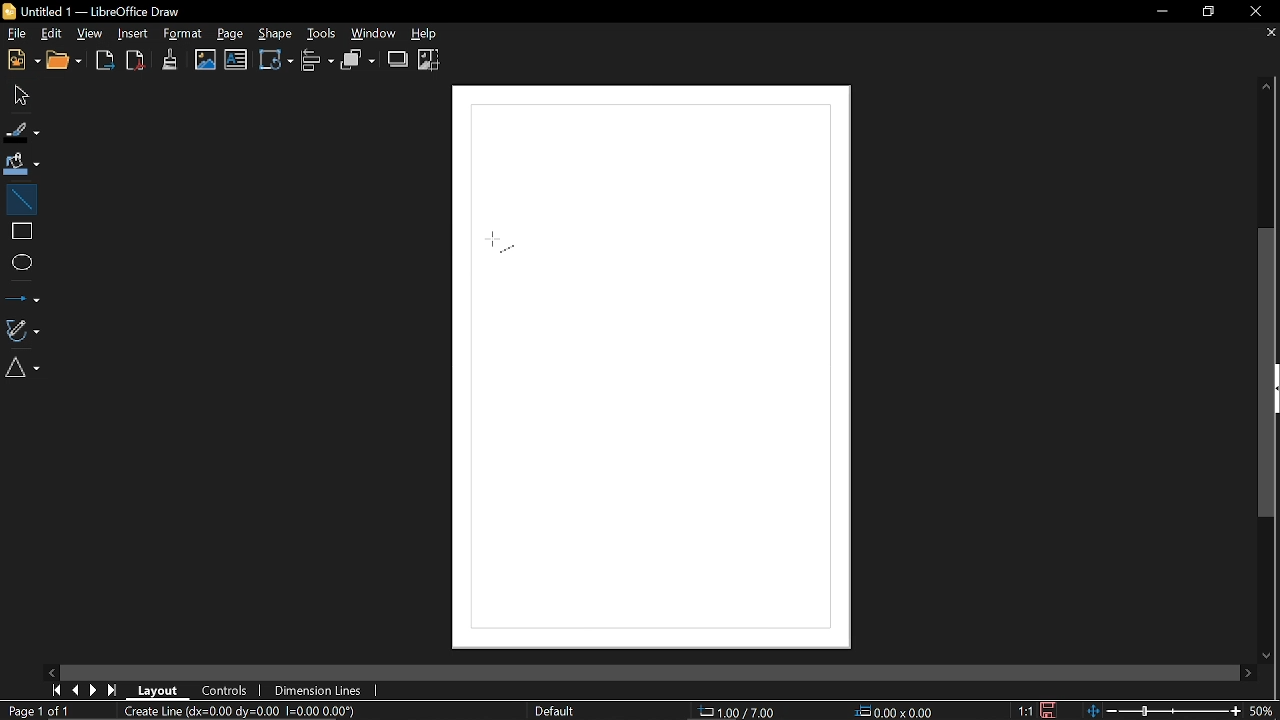  Describe the element at coordinates (742, 711) in the screenshot. I see `Position` at that location.